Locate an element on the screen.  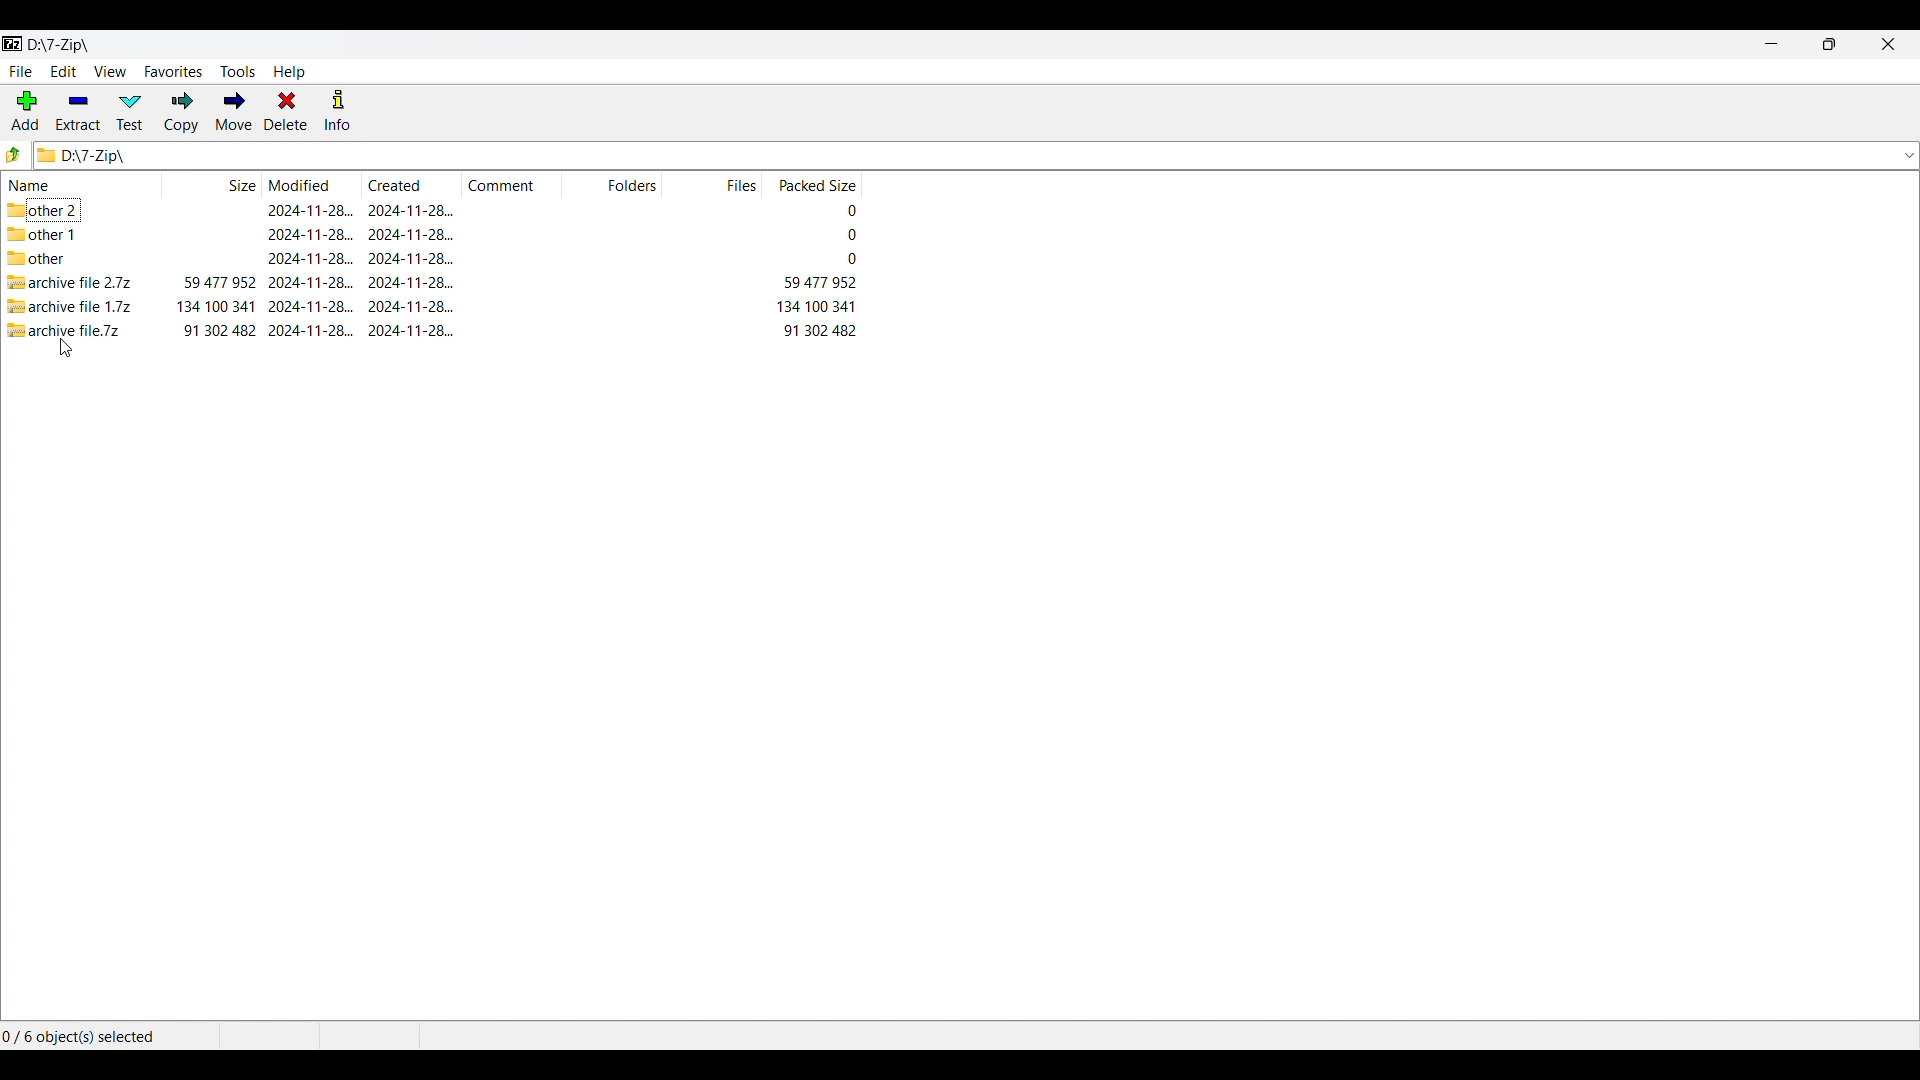
Test is located at coordinates (130, 112).